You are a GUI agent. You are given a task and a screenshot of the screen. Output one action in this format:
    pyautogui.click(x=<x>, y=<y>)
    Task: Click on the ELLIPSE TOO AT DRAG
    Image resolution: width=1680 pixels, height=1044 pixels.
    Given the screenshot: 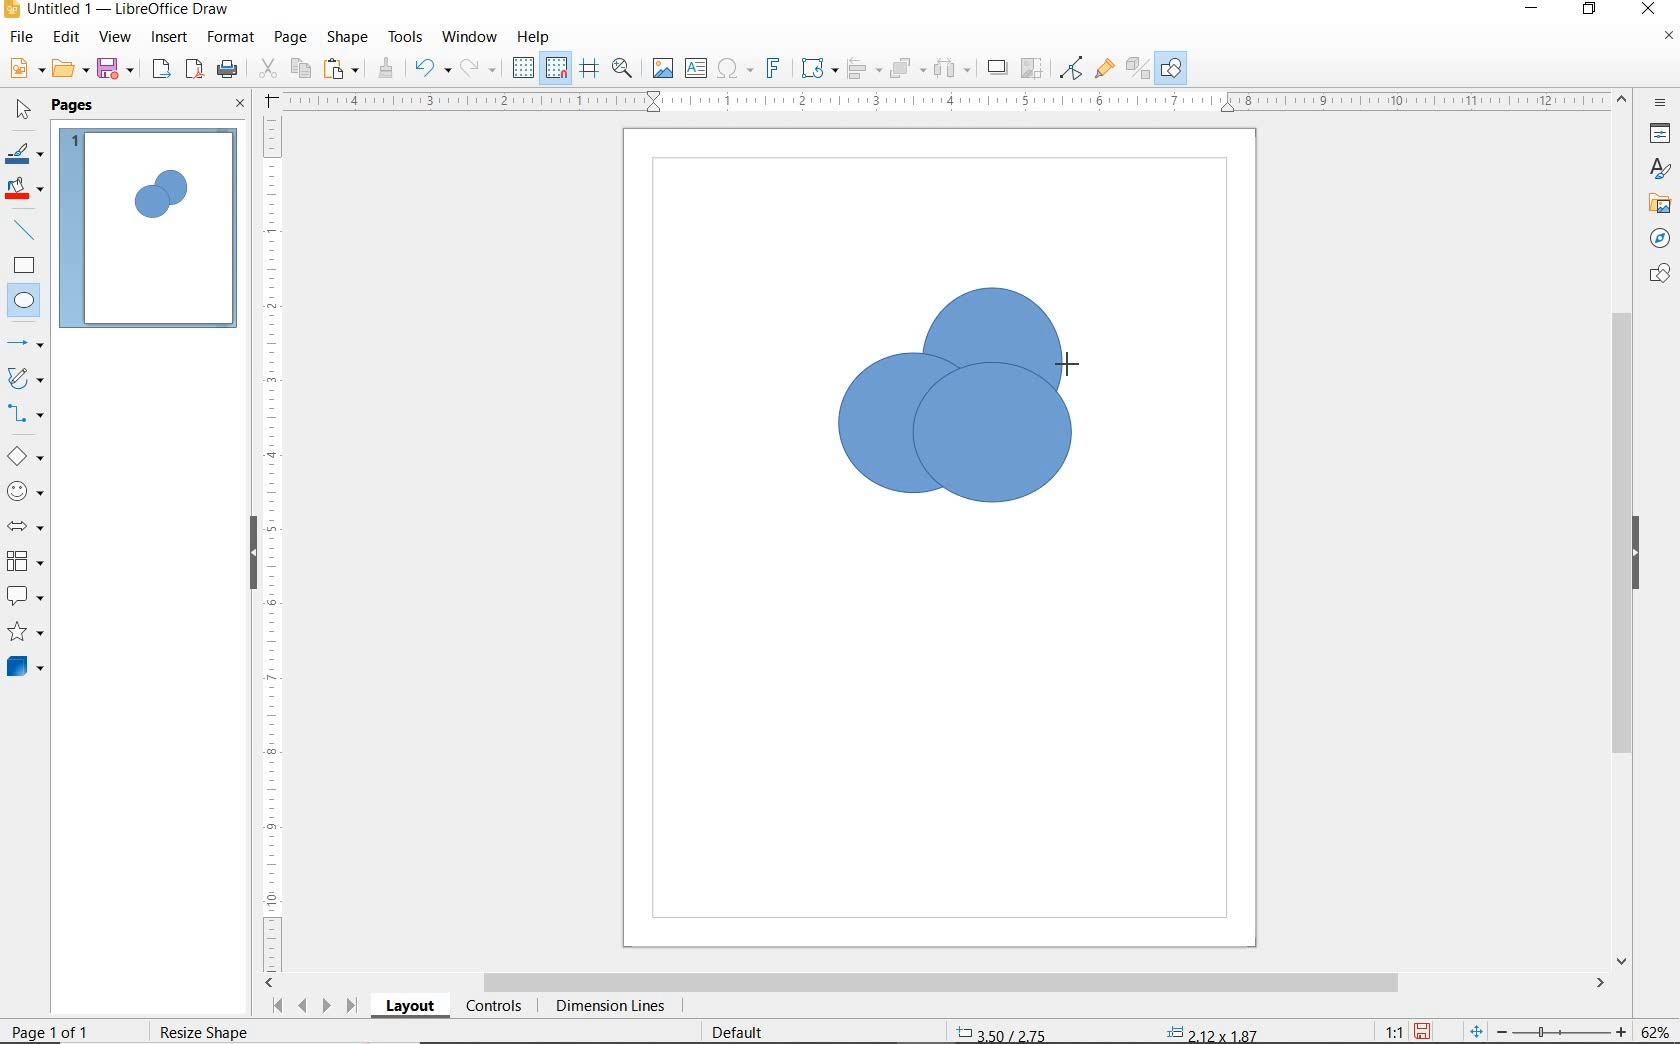 What is the action you would take?
    pyautogui.click(x=1060, y=291)
    